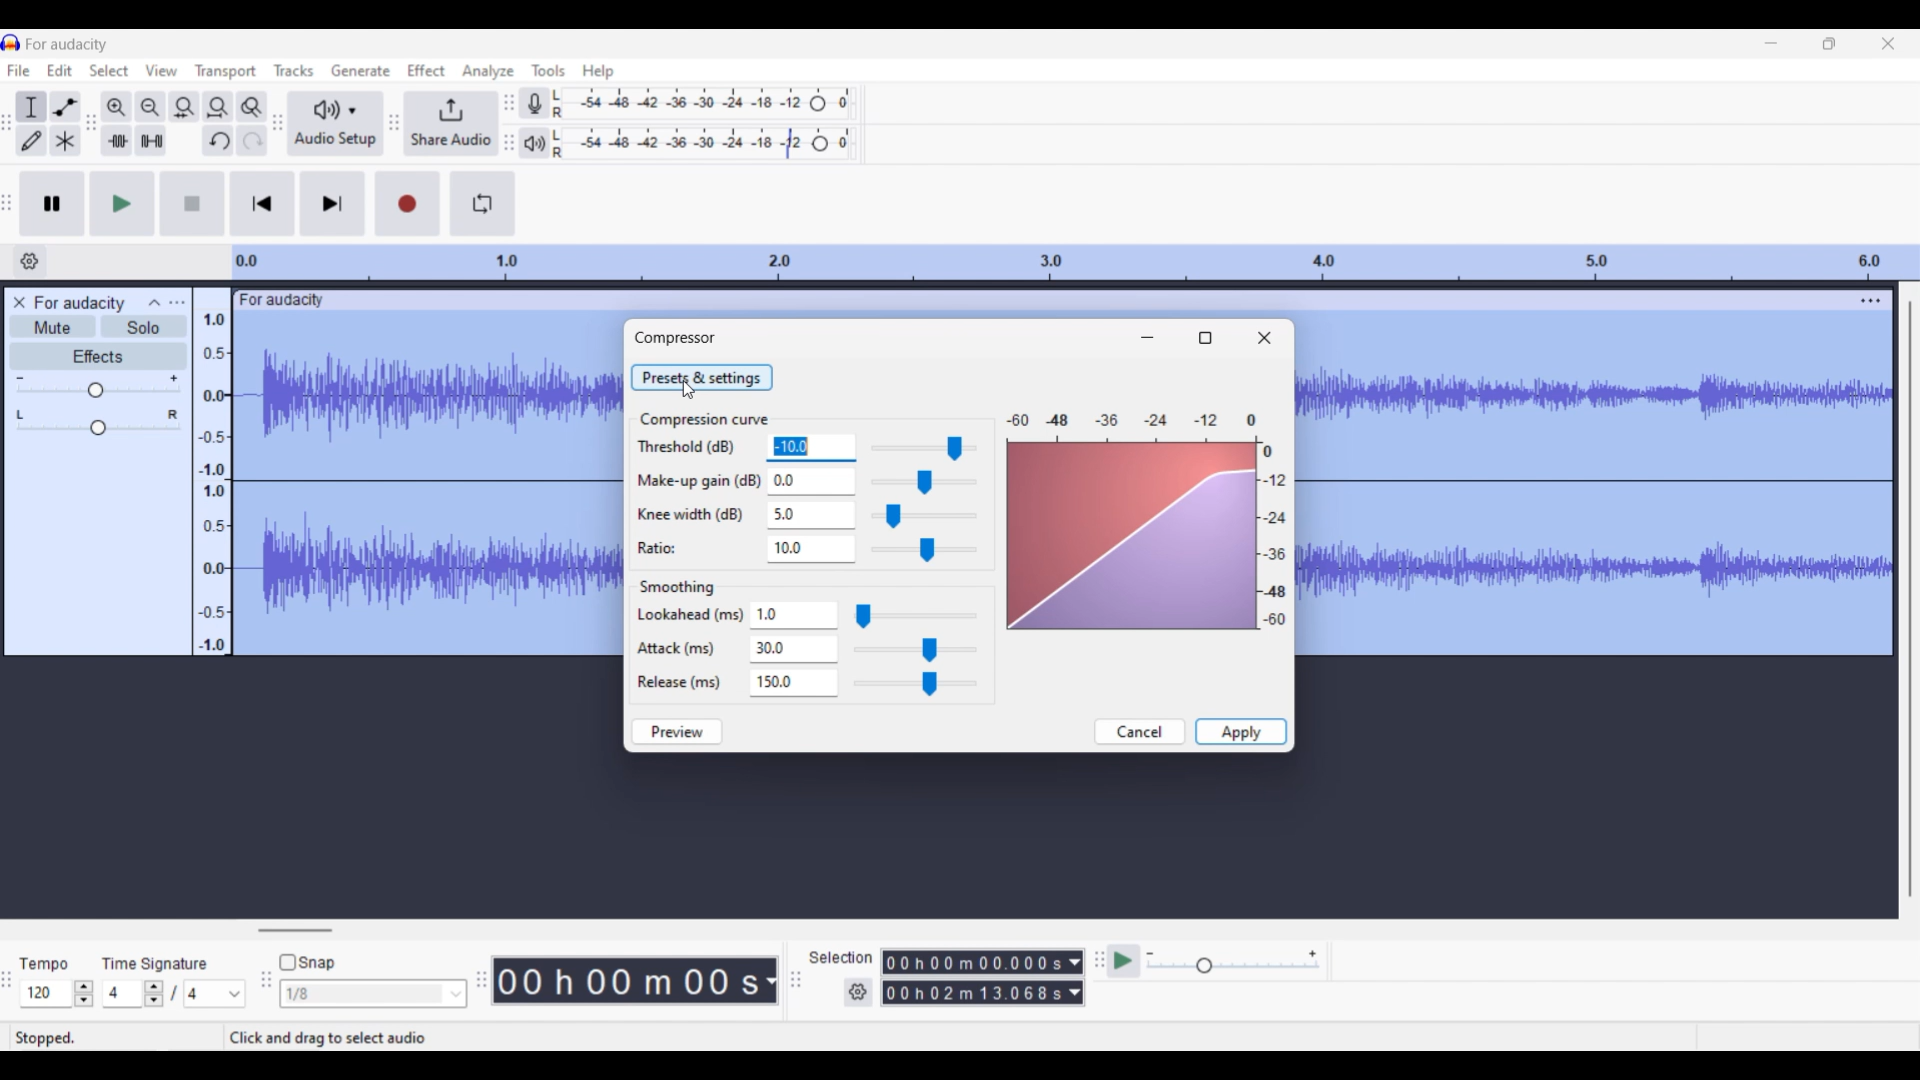 The height and width of the screenshot is (1080, 1920). Describe the element at coordinates (333, 204) in the screenshot. I see `Skip/Select to end` at that location.